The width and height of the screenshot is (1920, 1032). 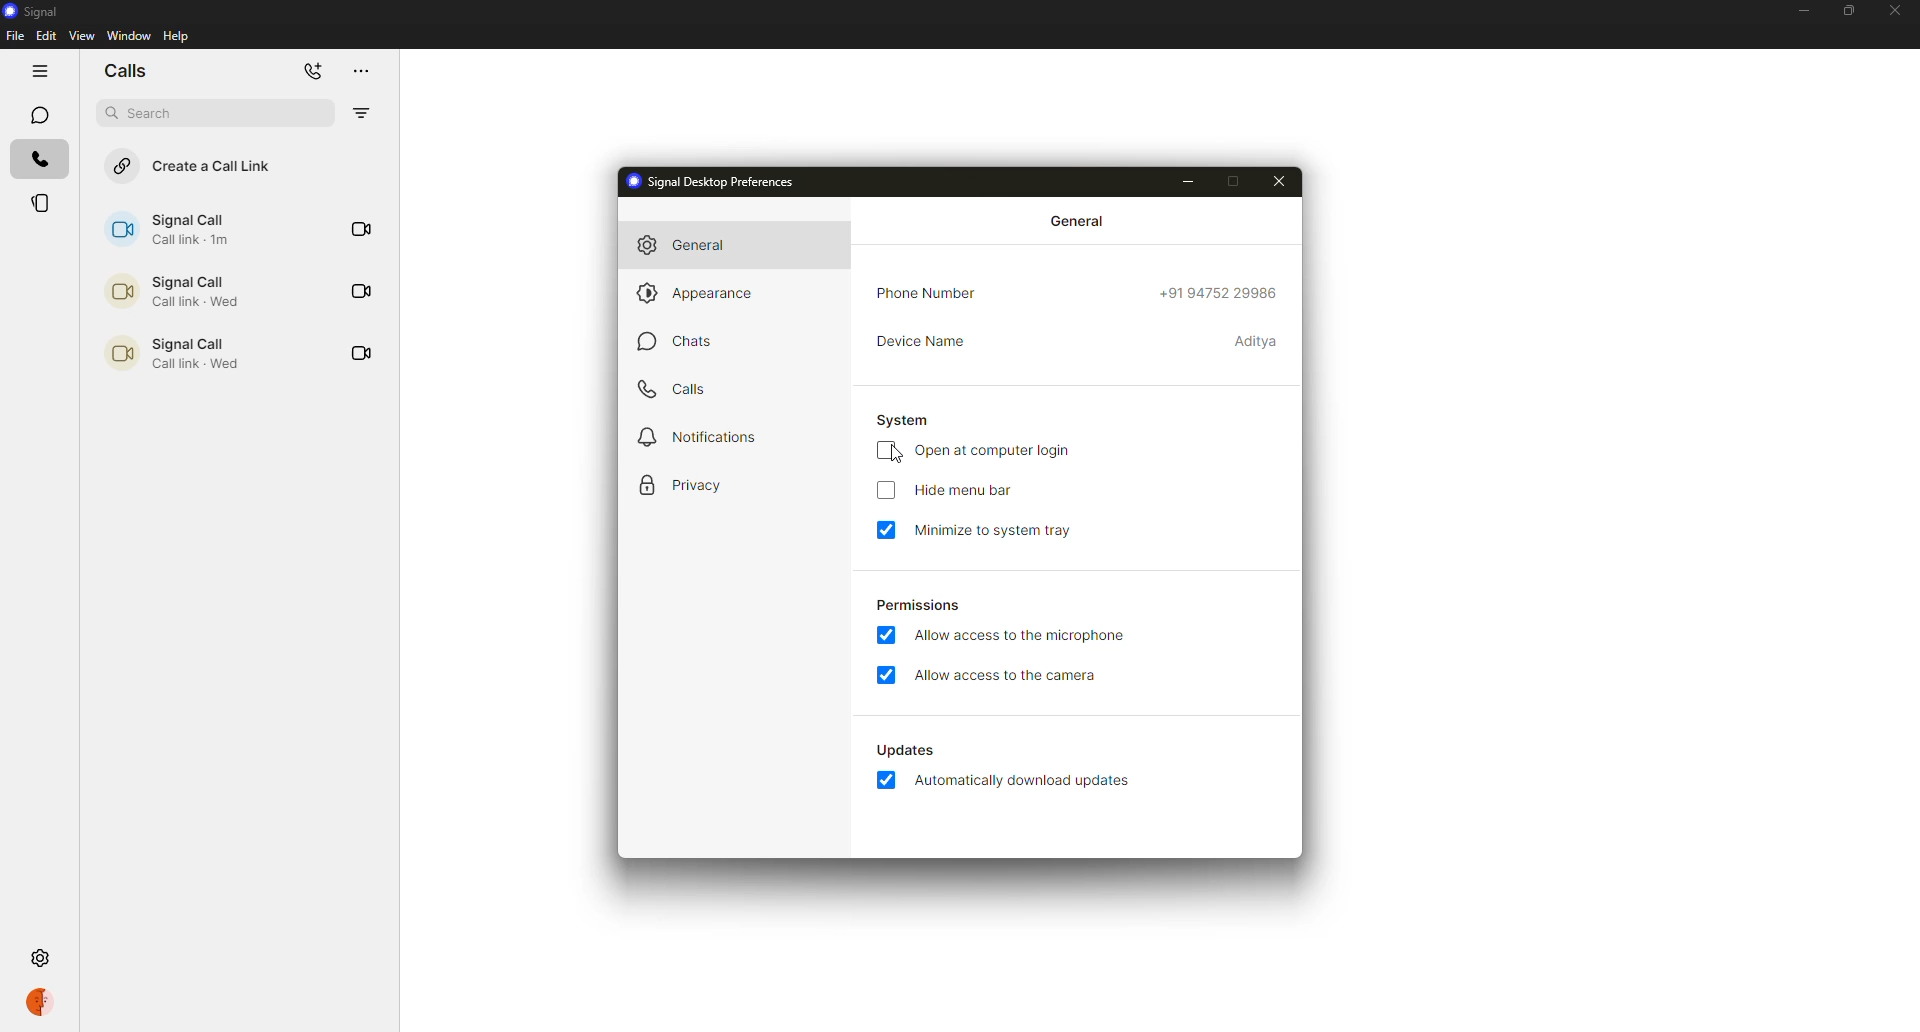 What do you see at coordinates (1802, 13) in the screenshot?
I see `minimize` at bounding box center [1802, 13].